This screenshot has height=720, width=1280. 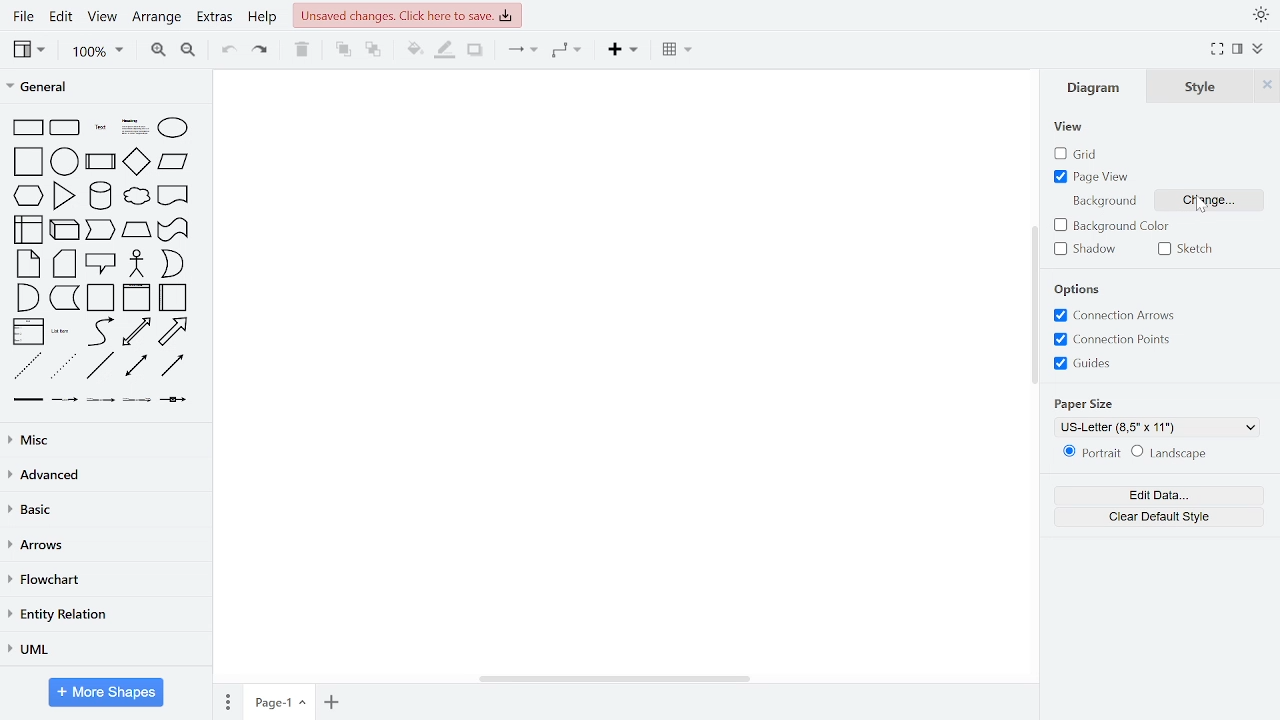 What do you see at coordinates (1201, 205) in the screenshot?
I see `cursor` at bounding box center [1201, 205].